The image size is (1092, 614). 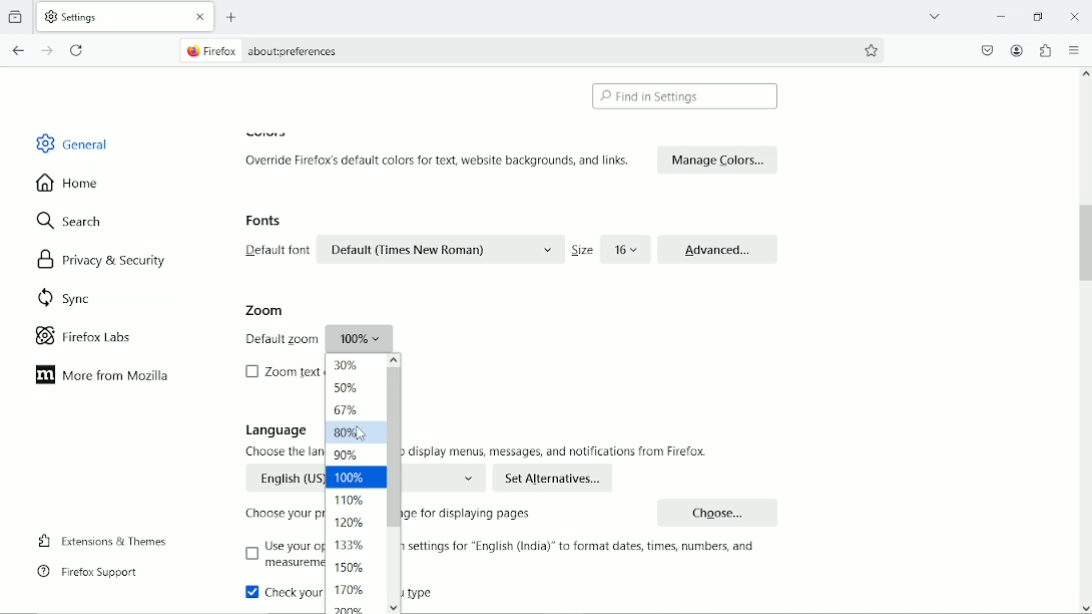 I want to click on restore down, so click(x=1039, y=16).